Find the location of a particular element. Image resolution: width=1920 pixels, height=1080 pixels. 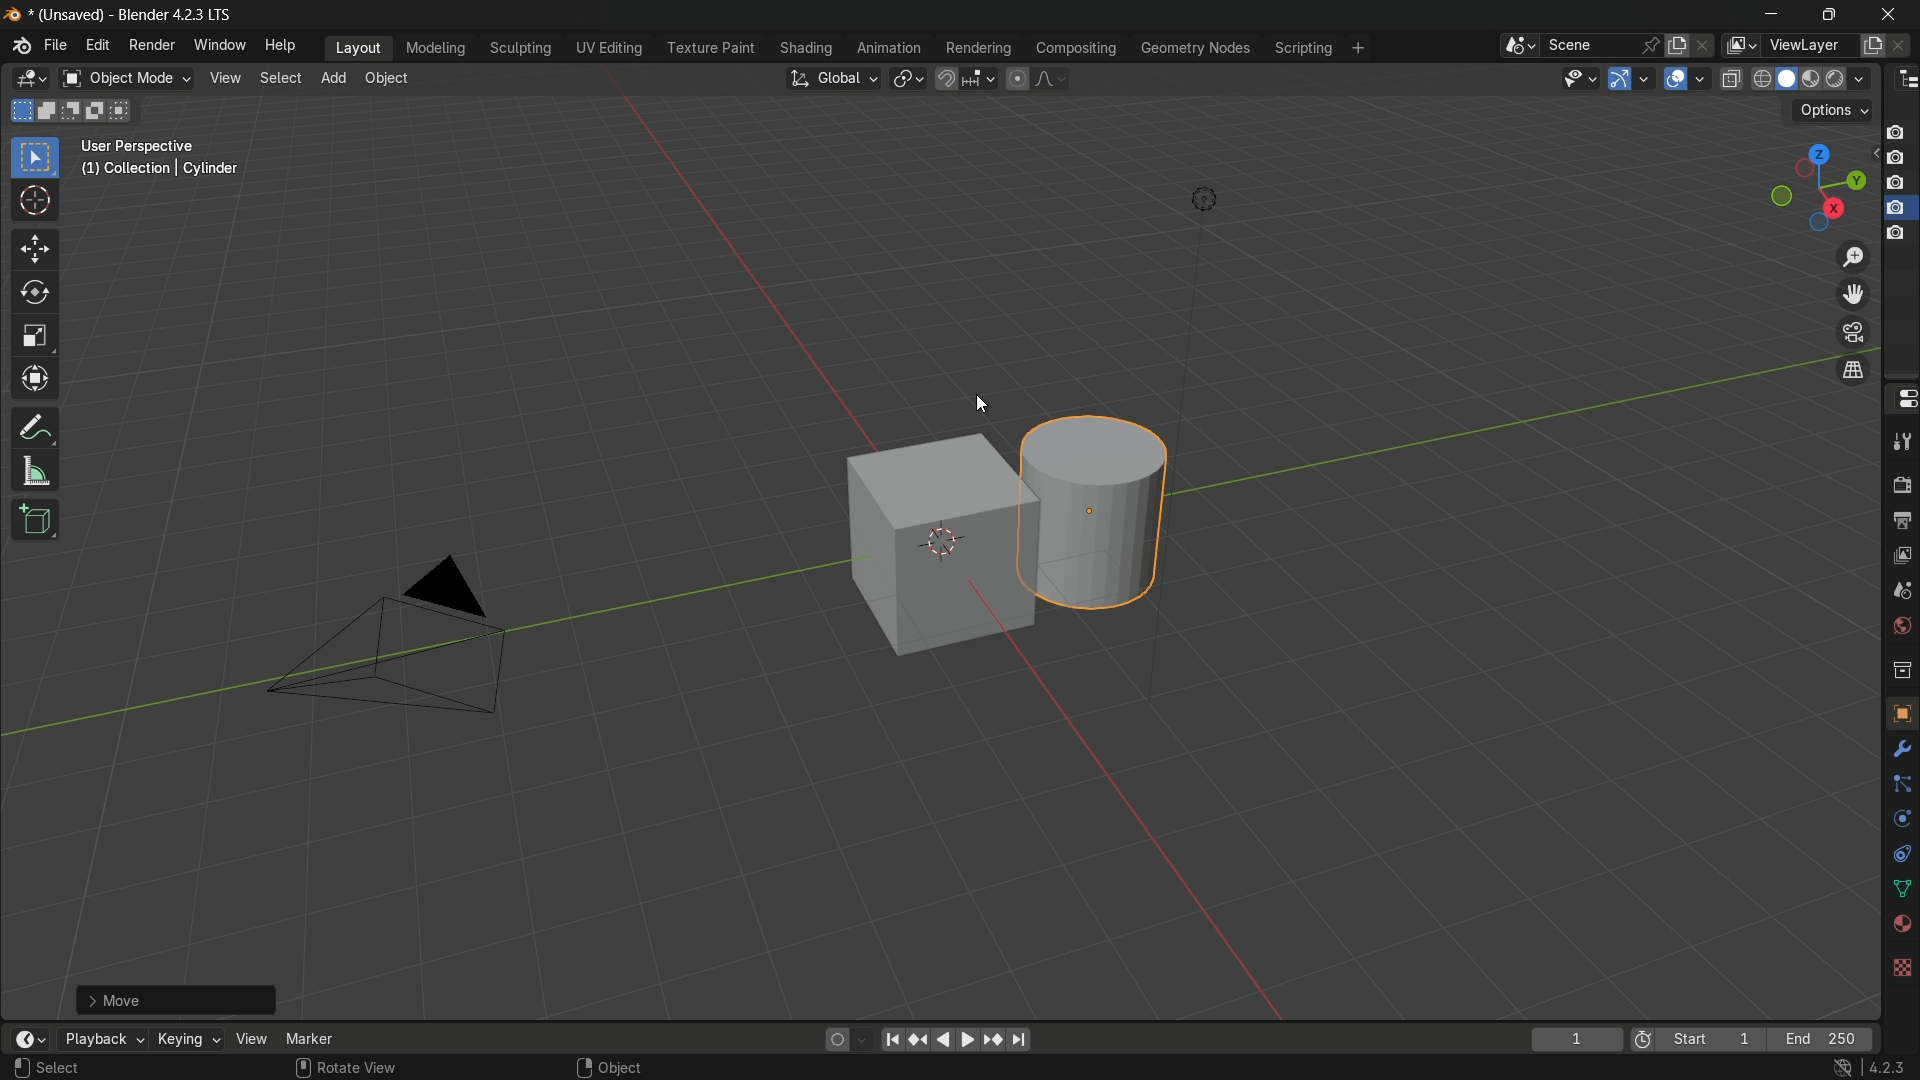

uv editing menu is located at coordinates (610, 49).